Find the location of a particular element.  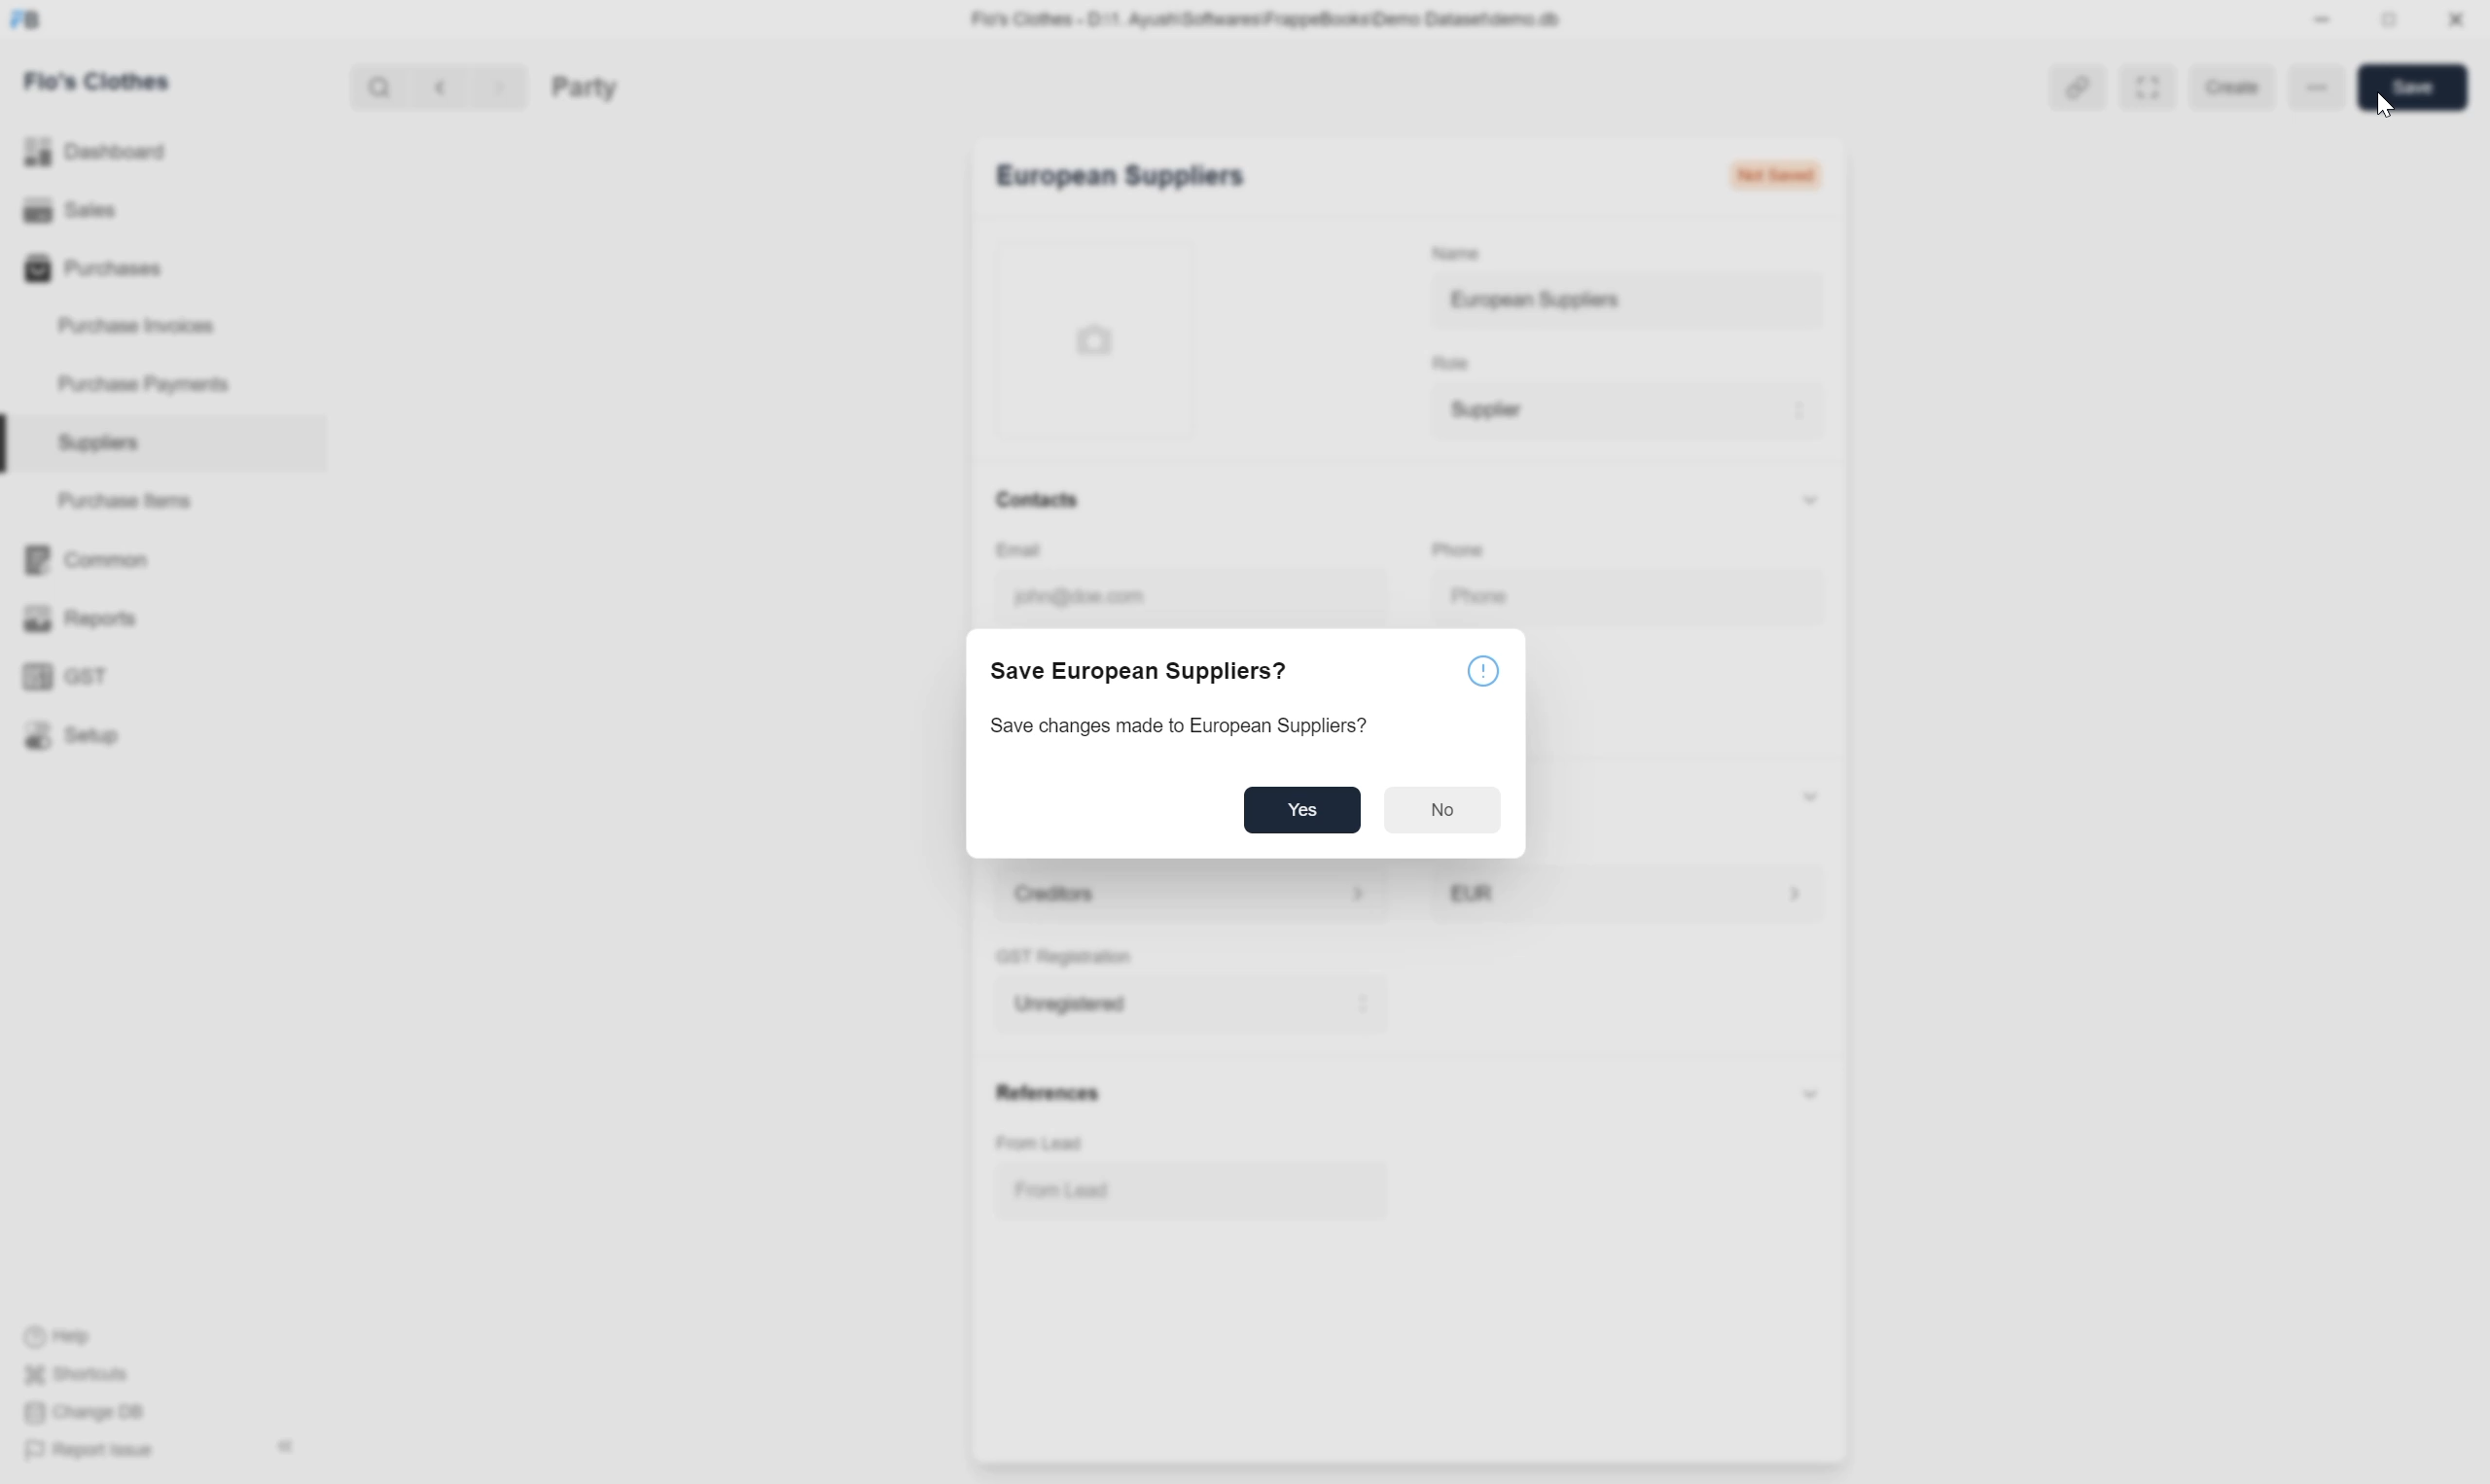

attach is located at coordinates (2061, 85).